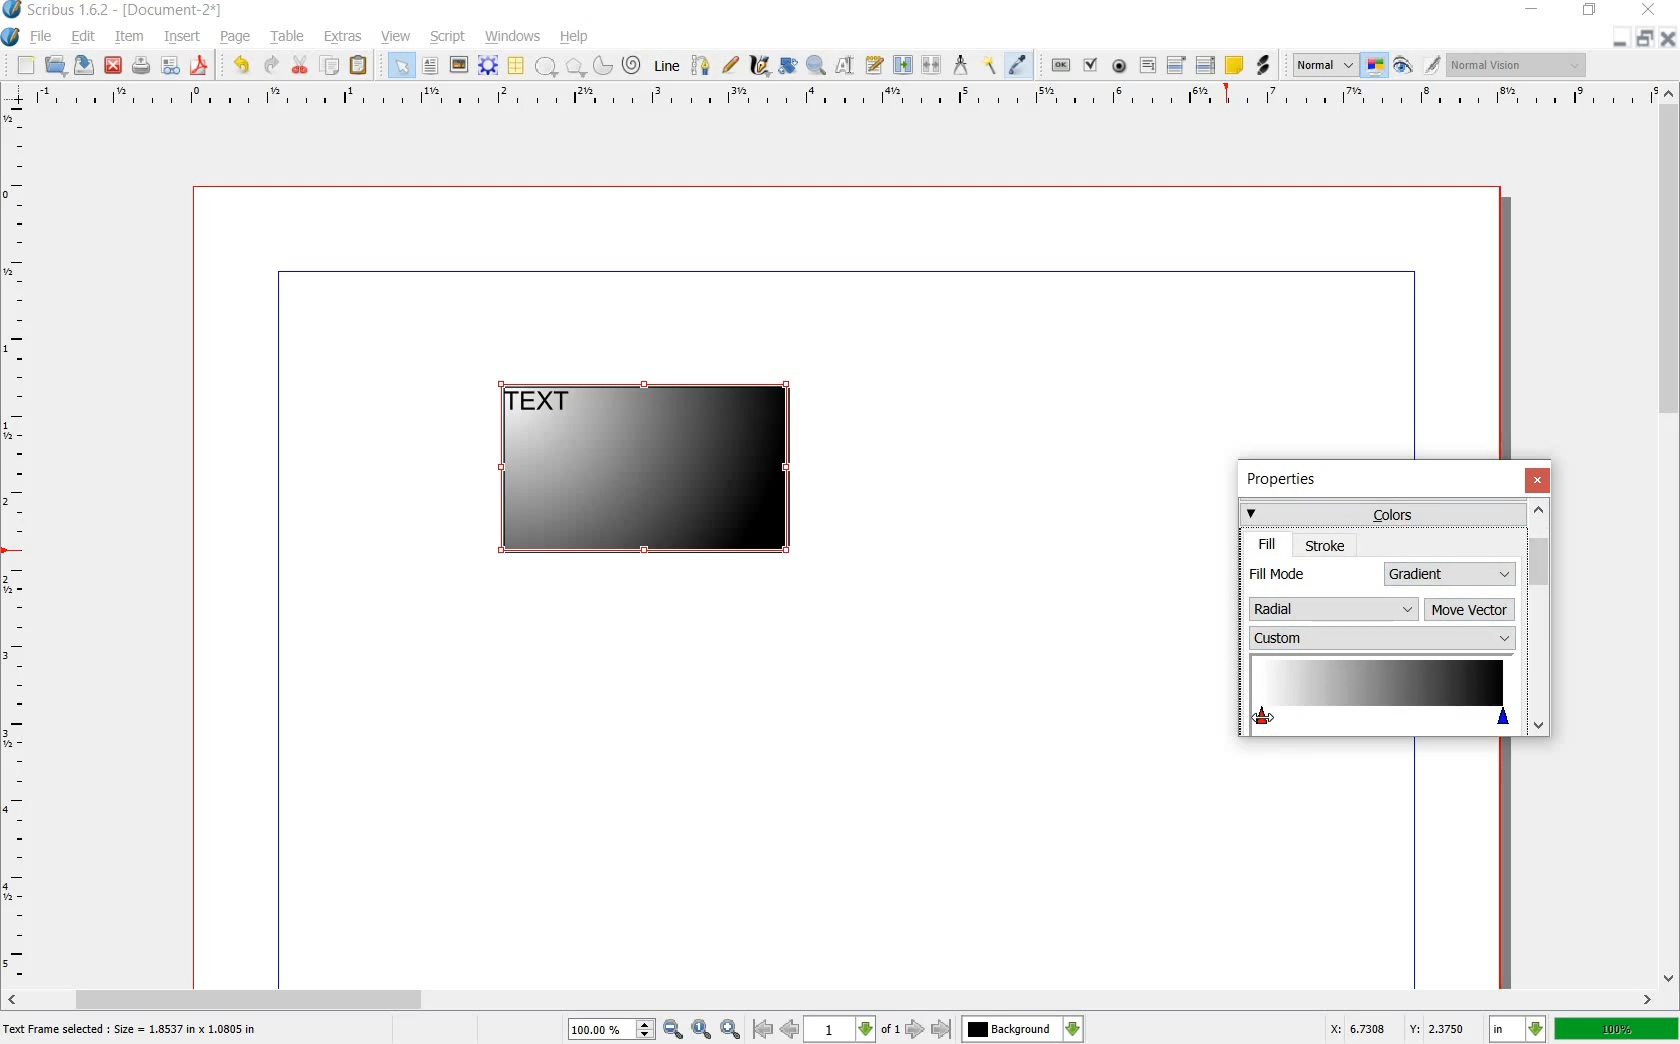 The image size is (1680, 1044). I want to click on gradient, so click(1451, 574).